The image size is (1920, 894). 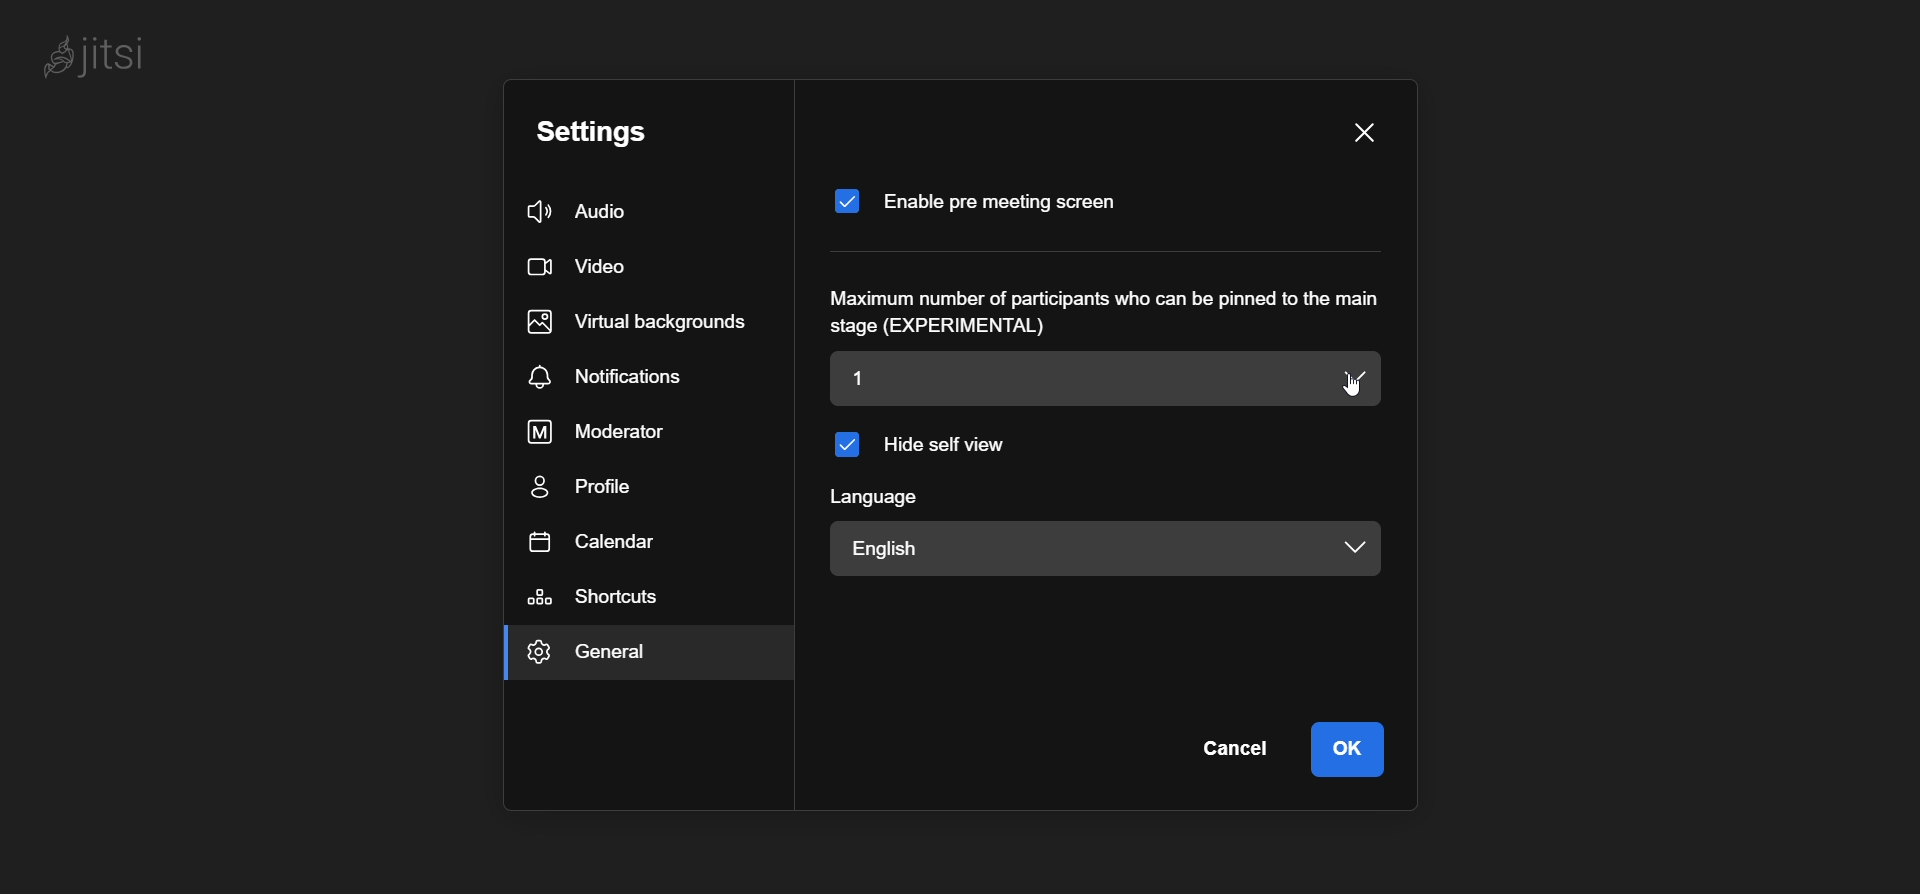 I want to click on jitsi, so click(x=88, y=56).